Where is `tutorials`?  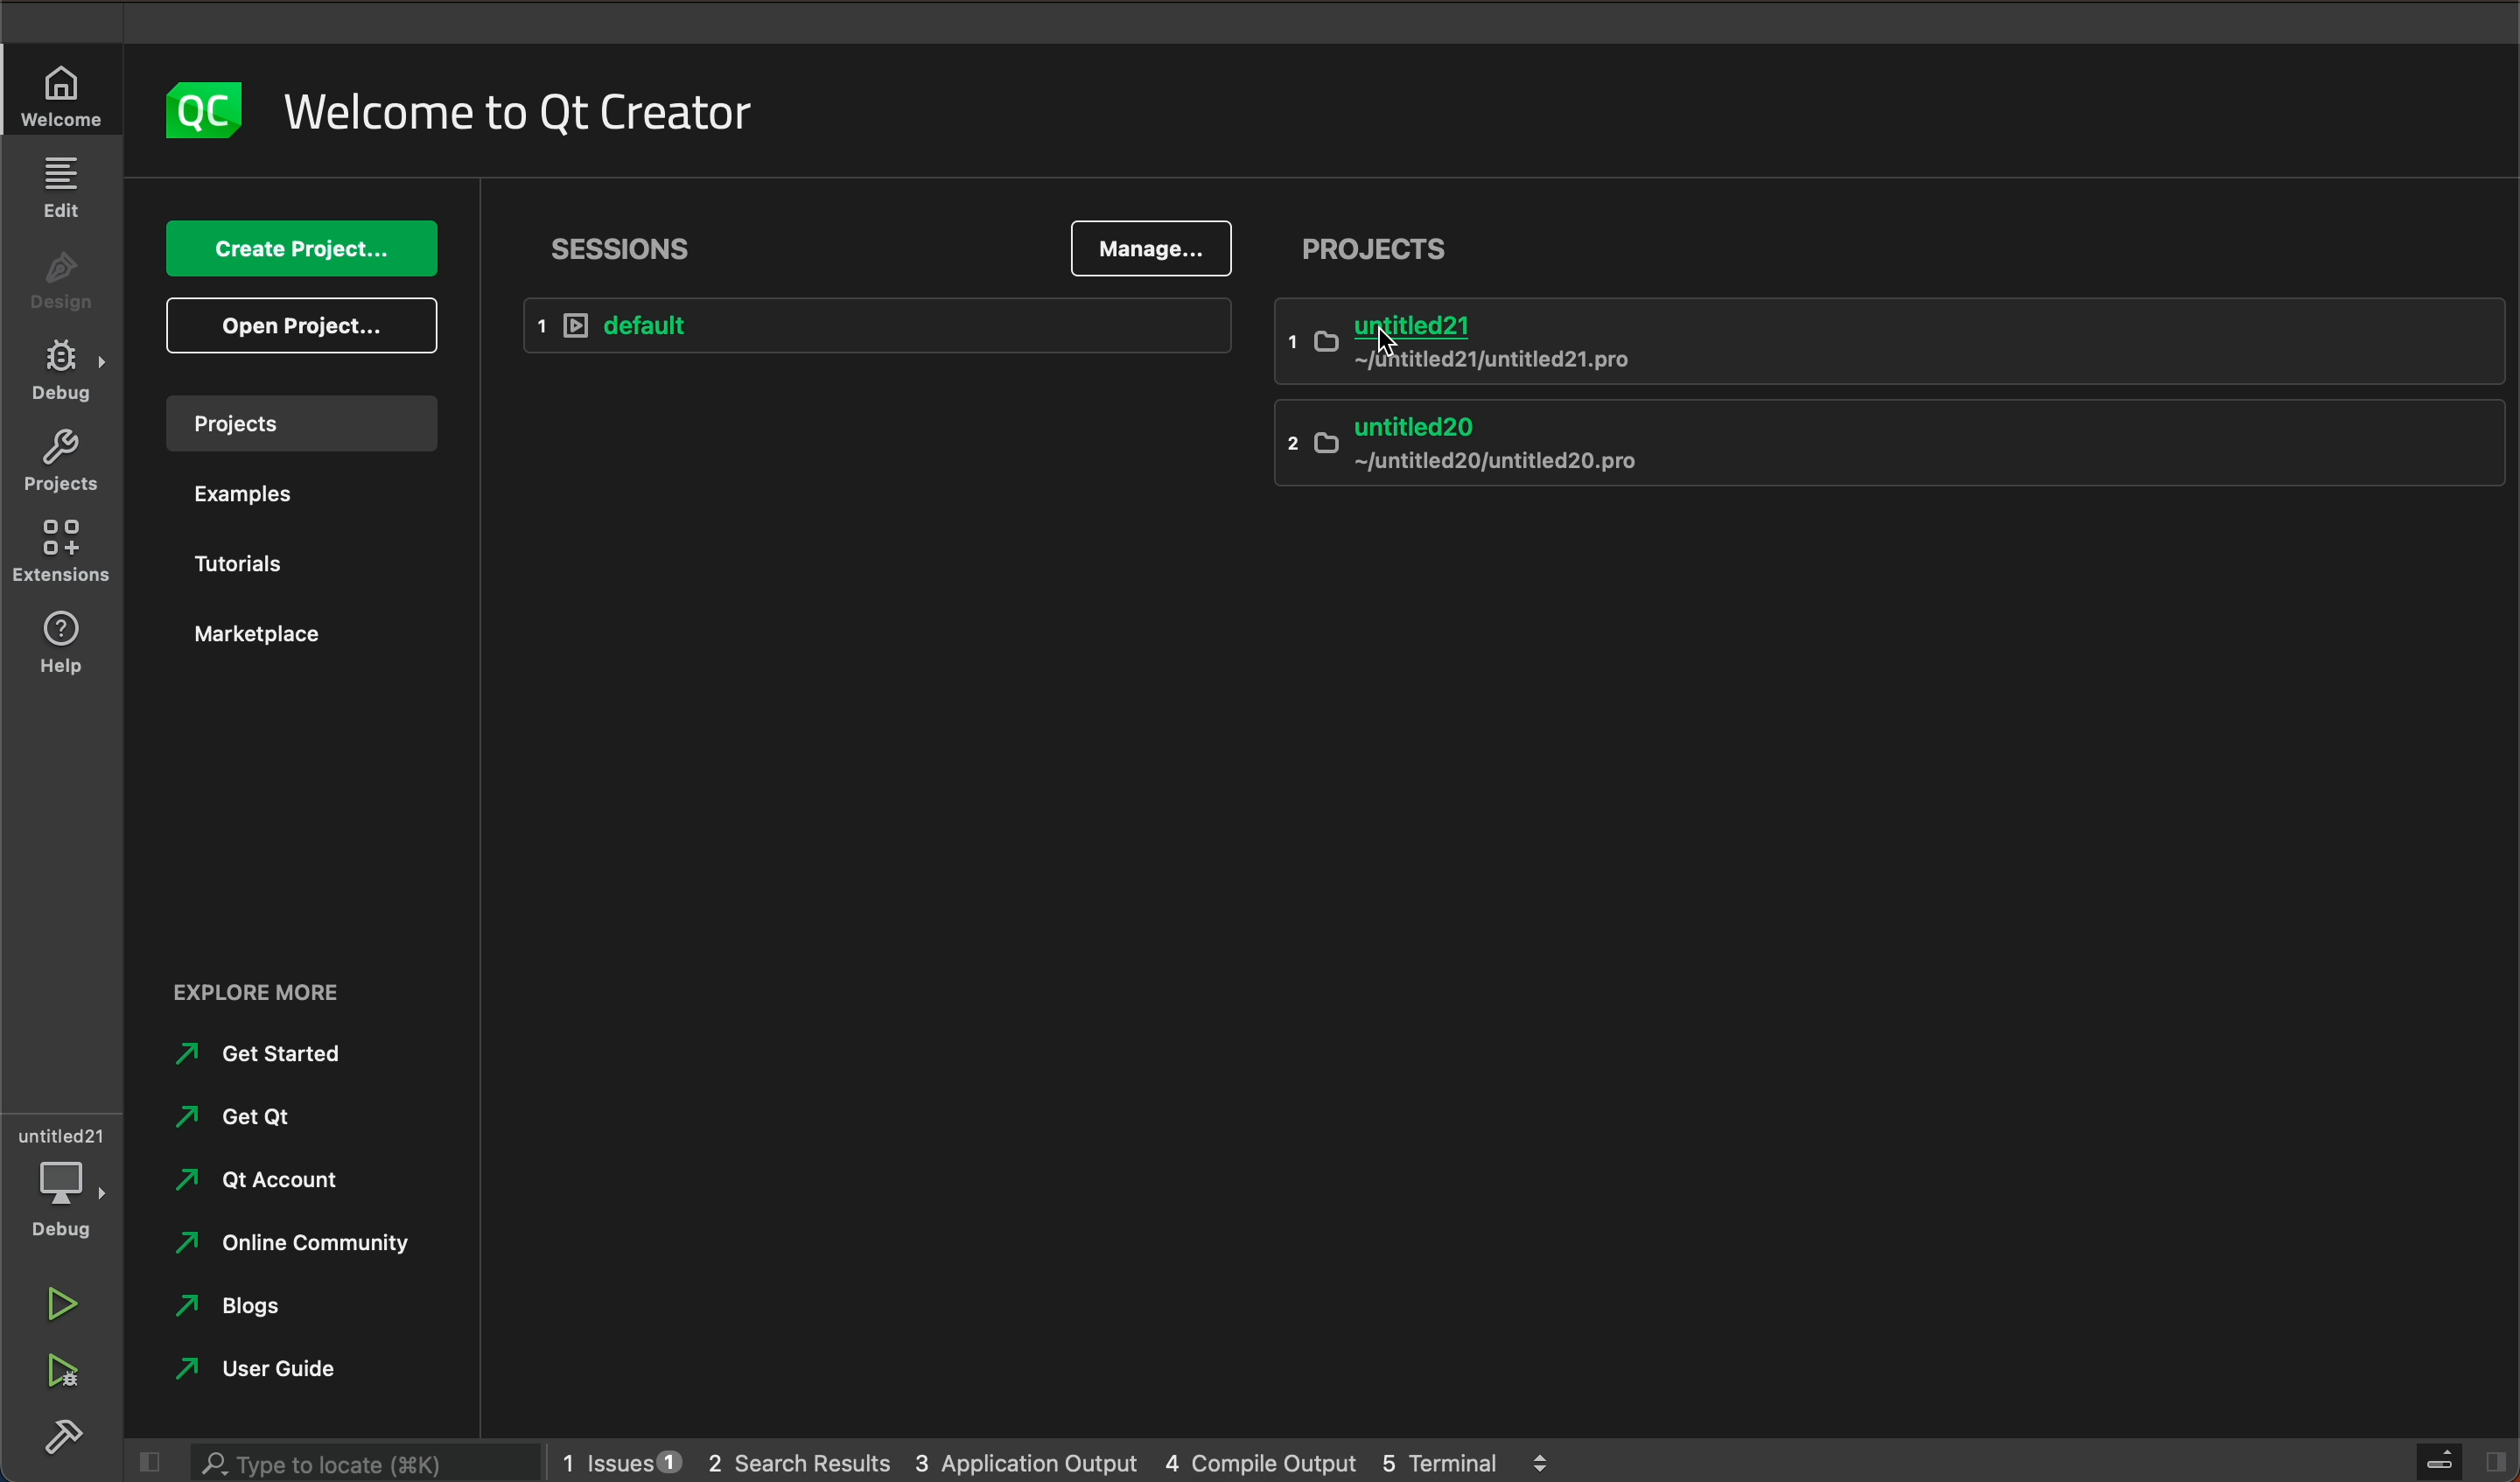
tutorials is located at coordinates (264, 561).